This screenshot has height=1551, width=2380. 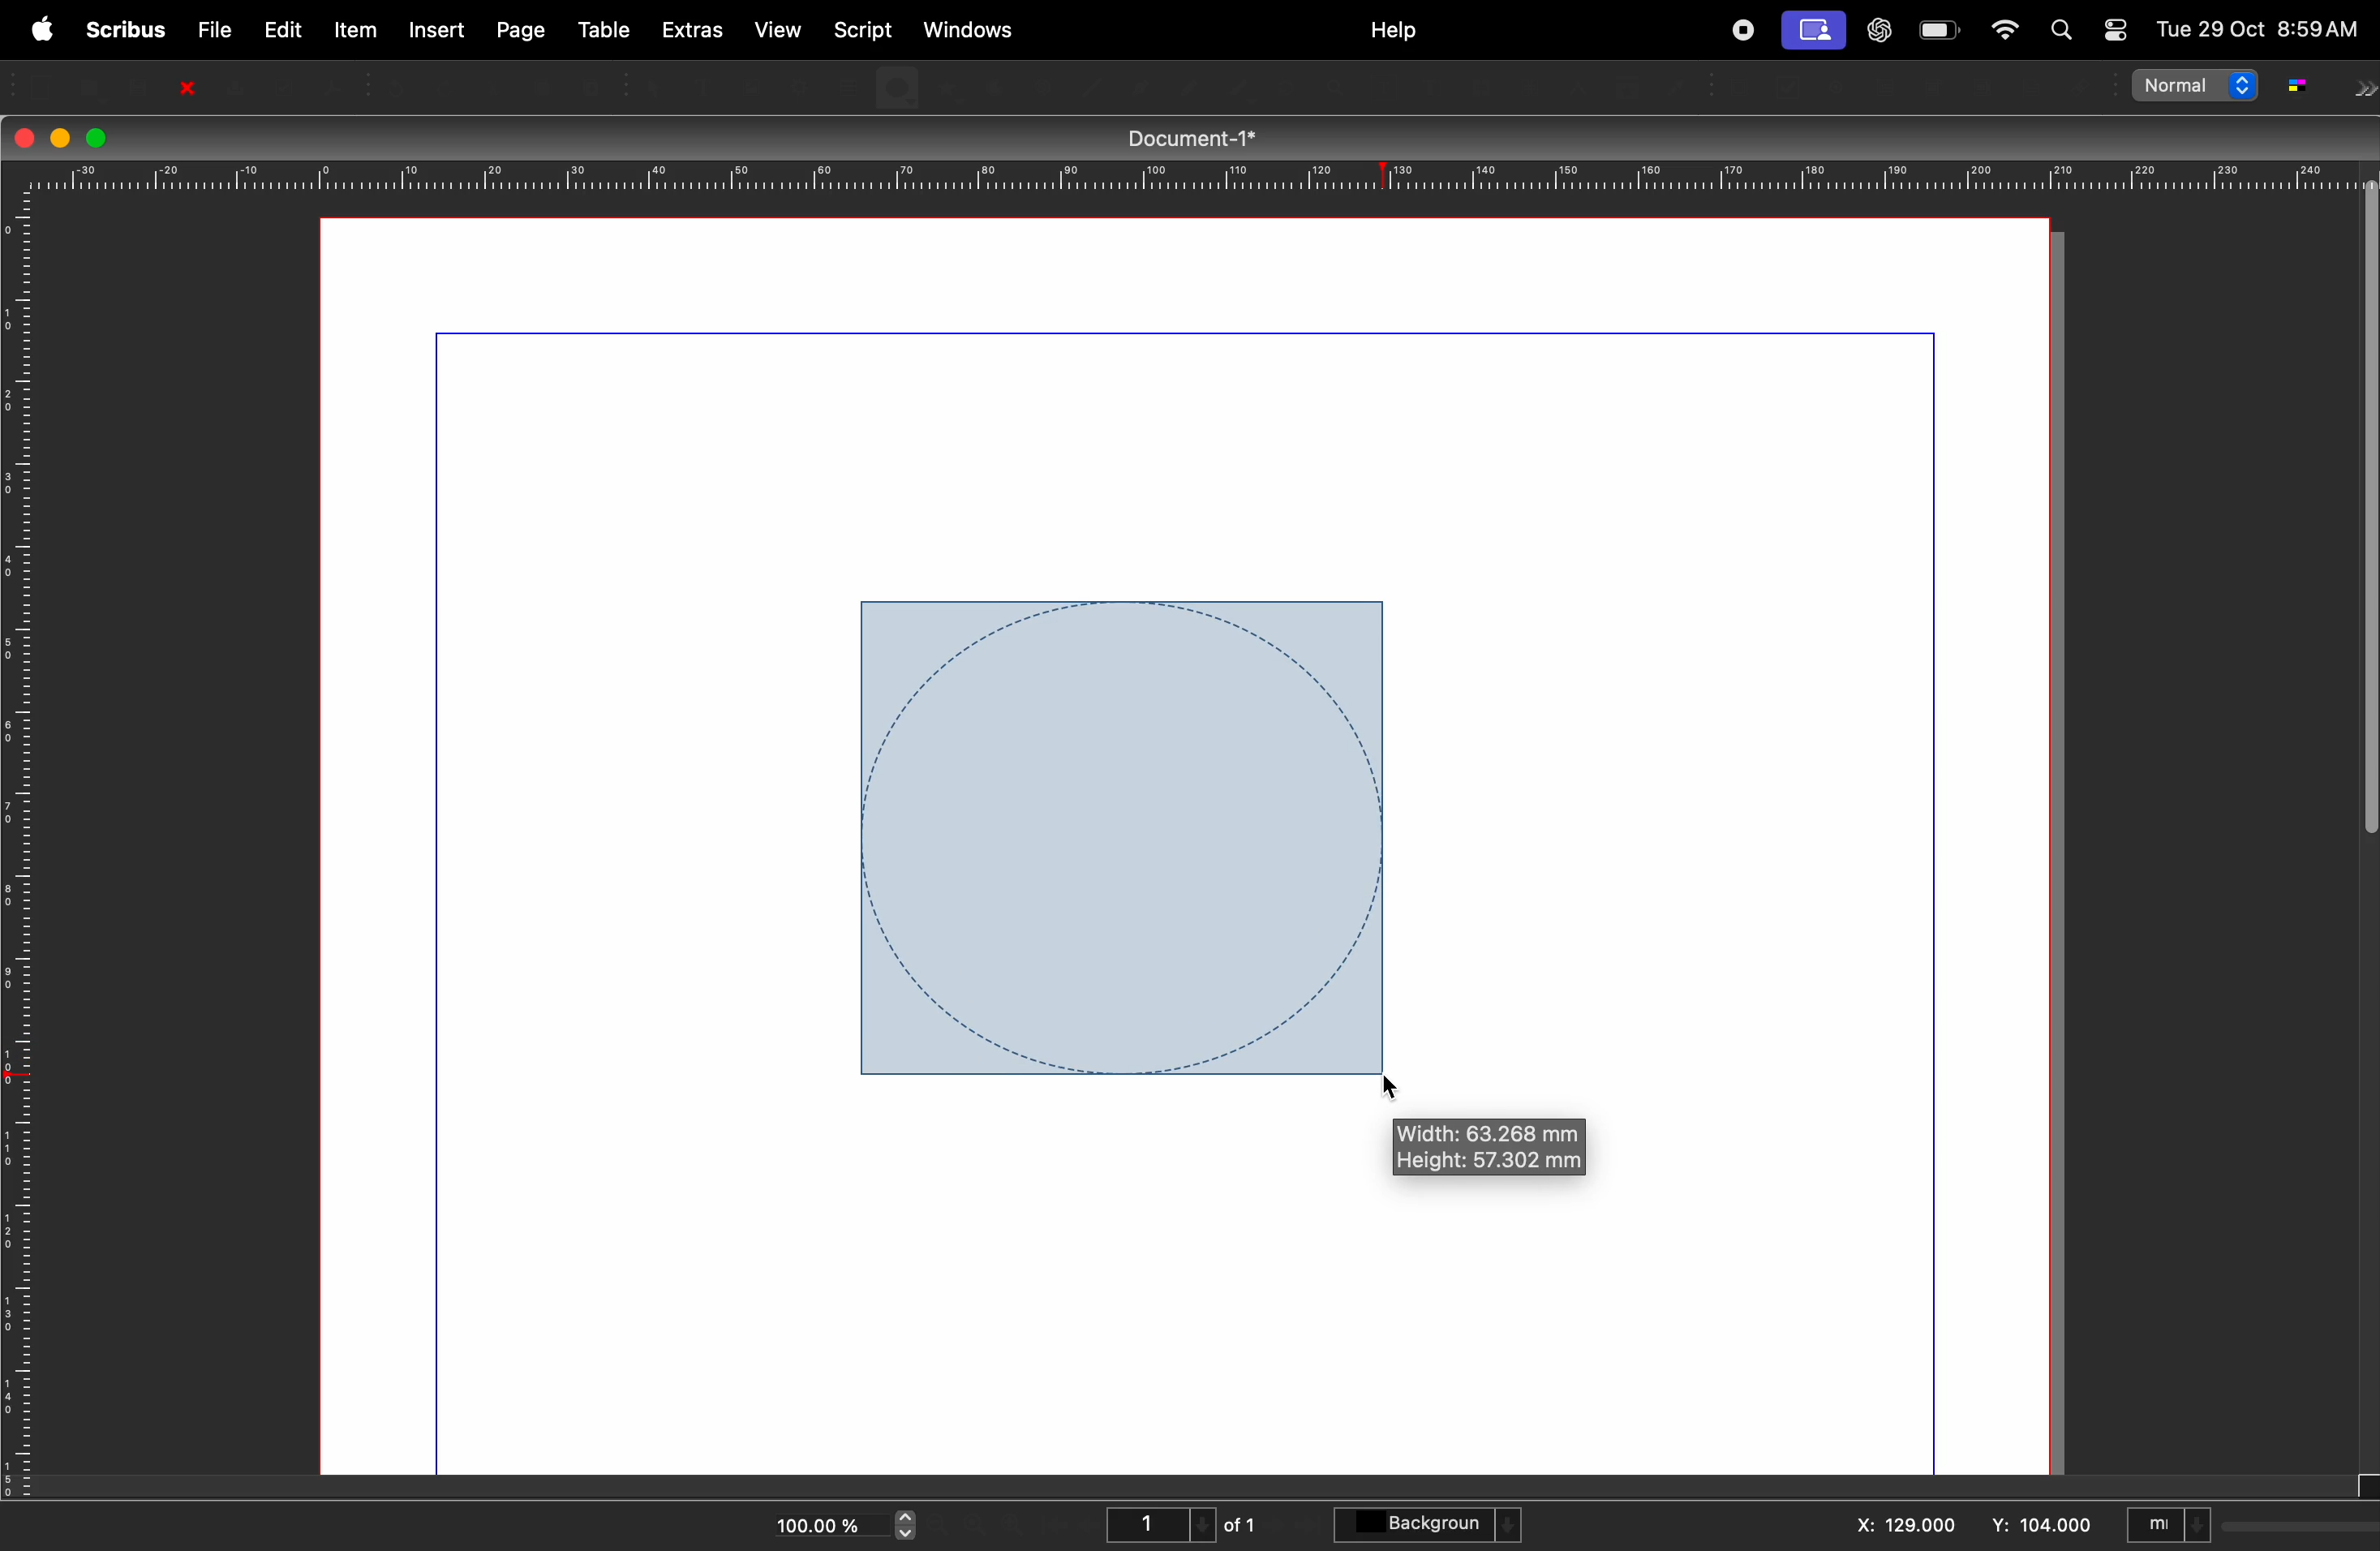 I want to click on windows, so click(x=972, y=28).